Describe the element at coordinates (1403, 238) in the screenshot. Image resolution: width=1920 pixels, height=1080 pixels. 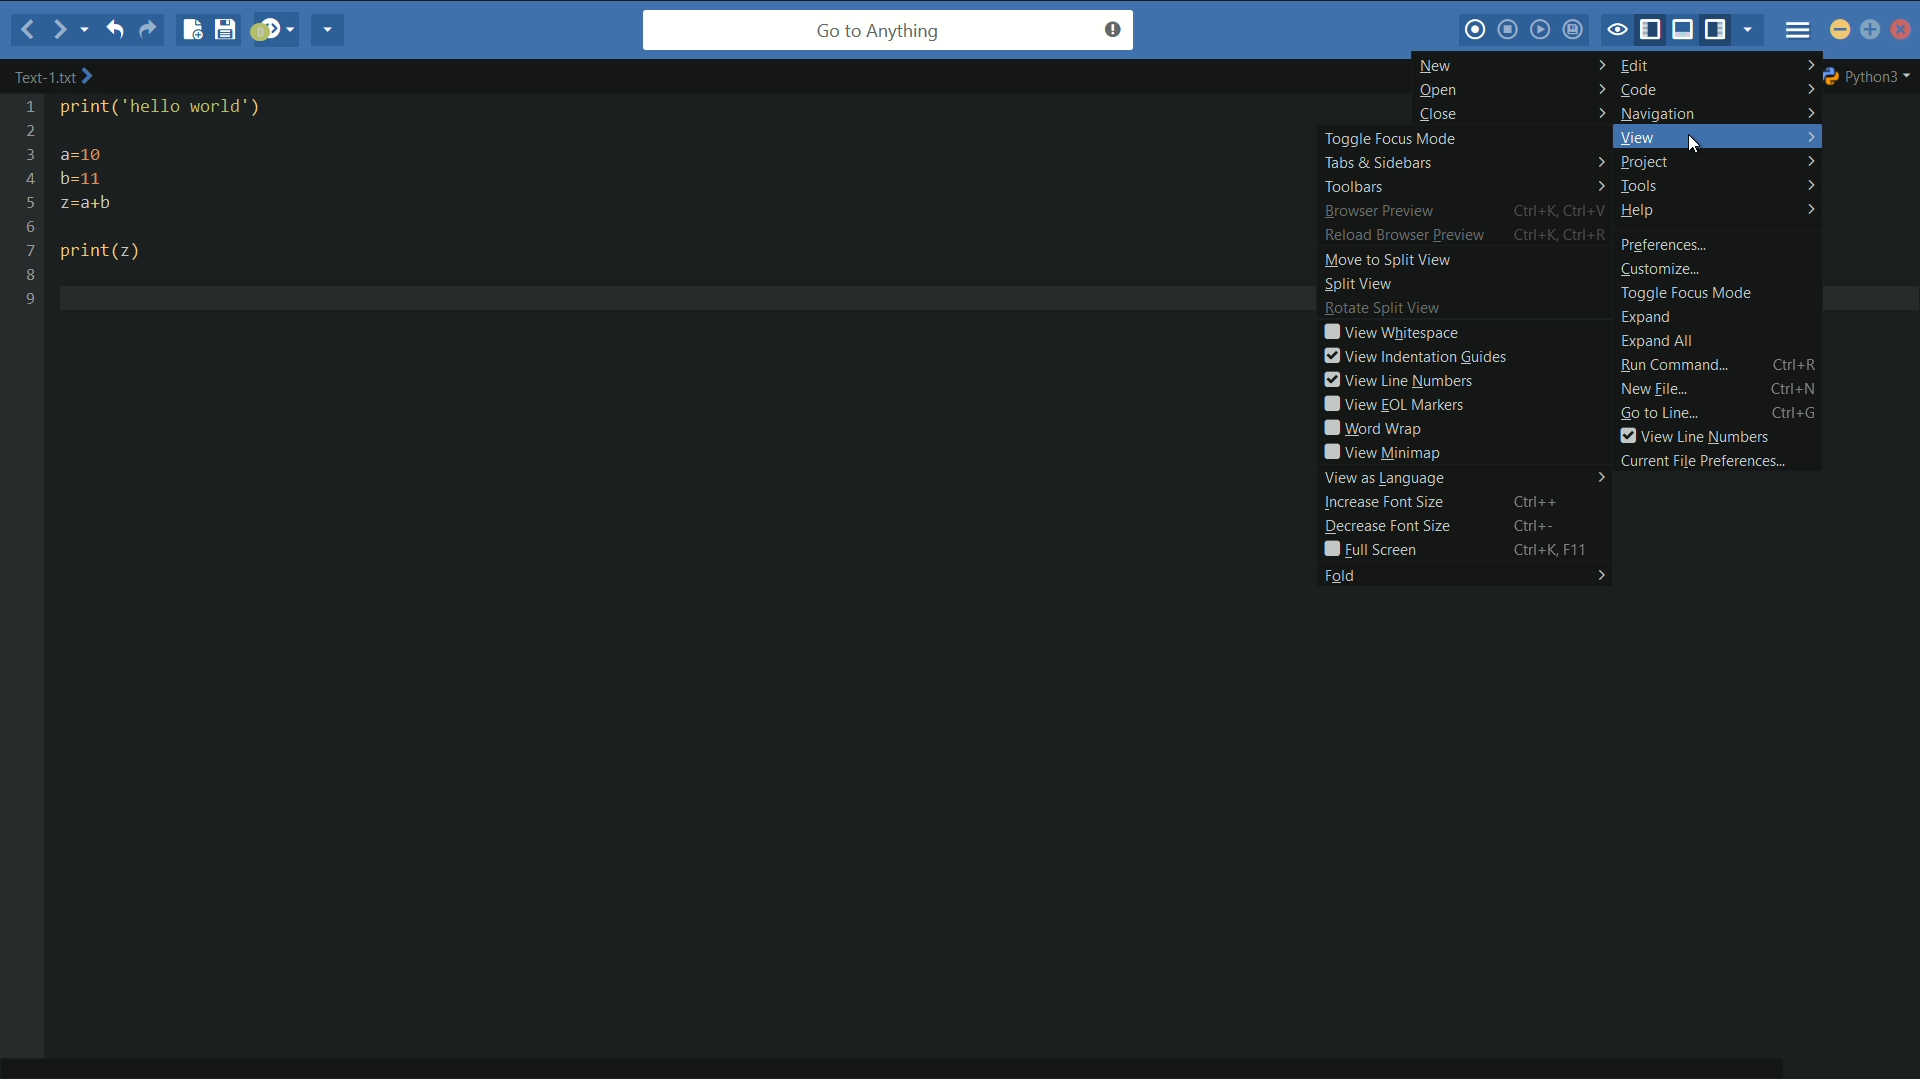
I see `reload browser preview` at that location.